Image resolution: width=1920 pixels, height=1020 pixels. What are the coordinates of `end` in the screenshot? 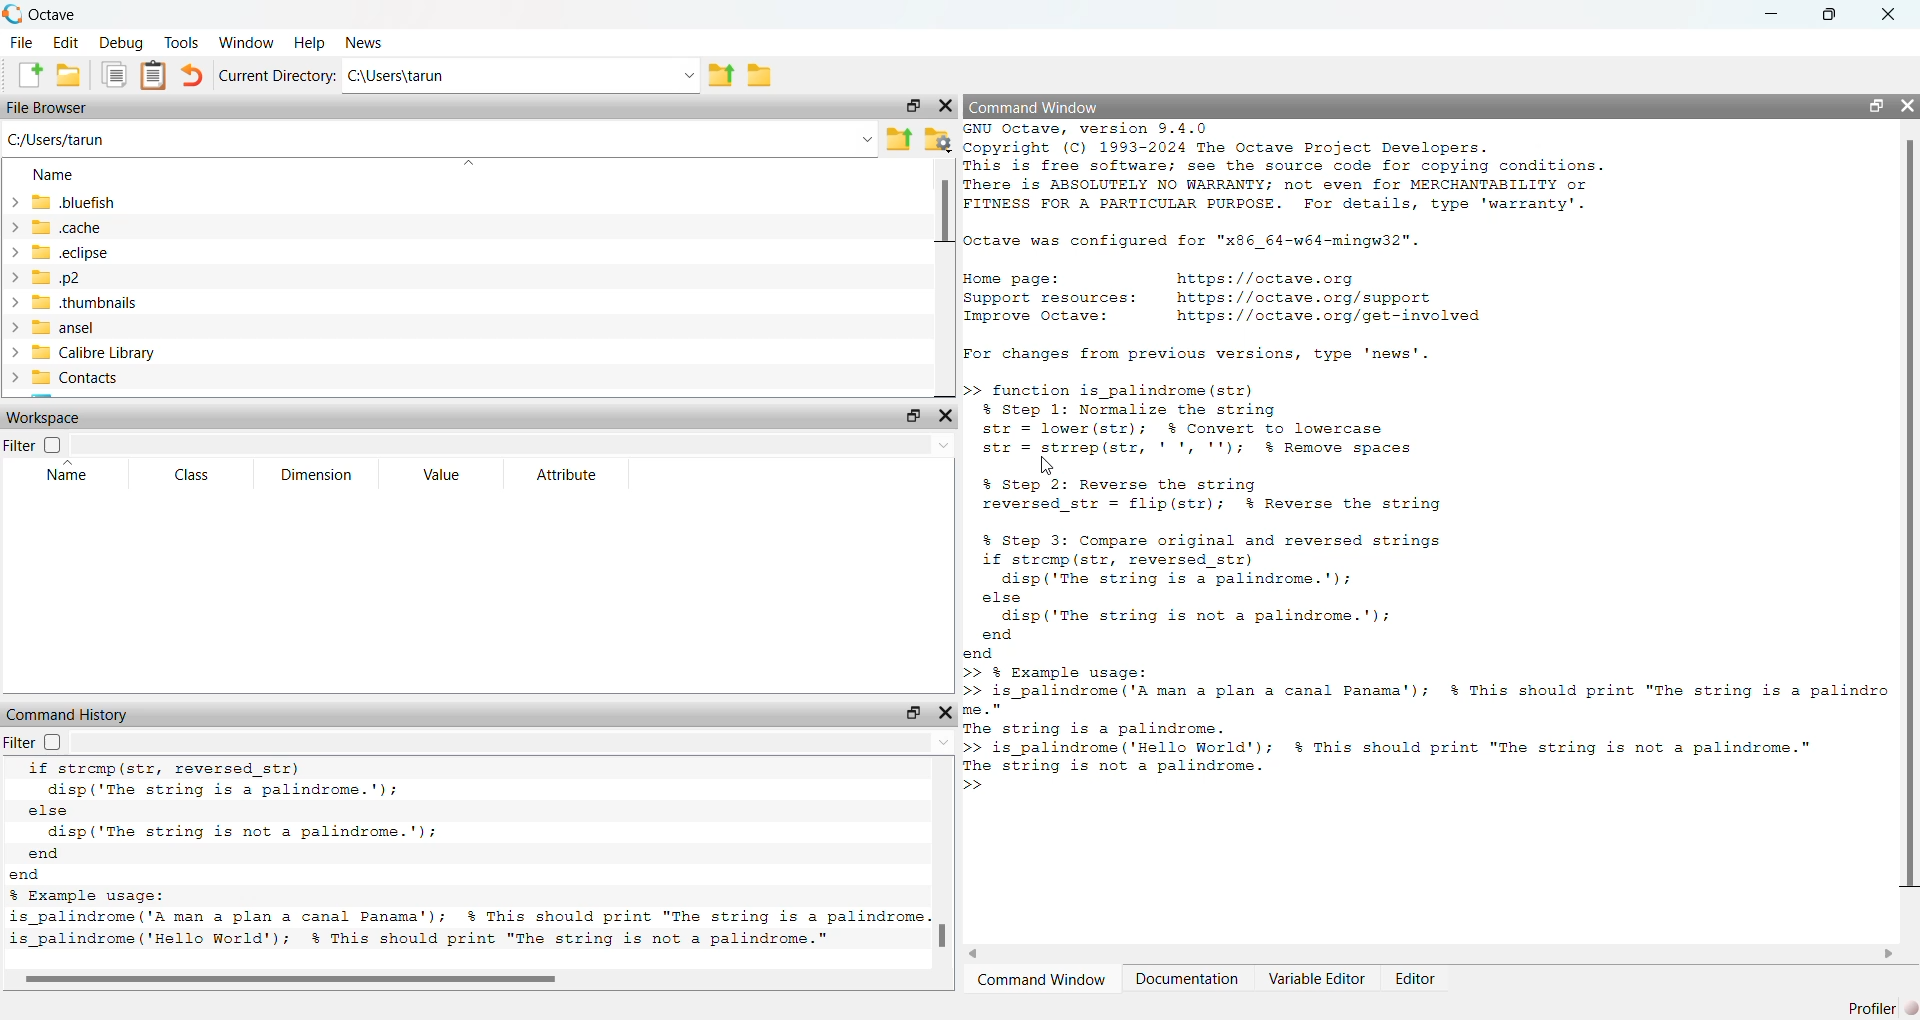 It's located at (100, 863).